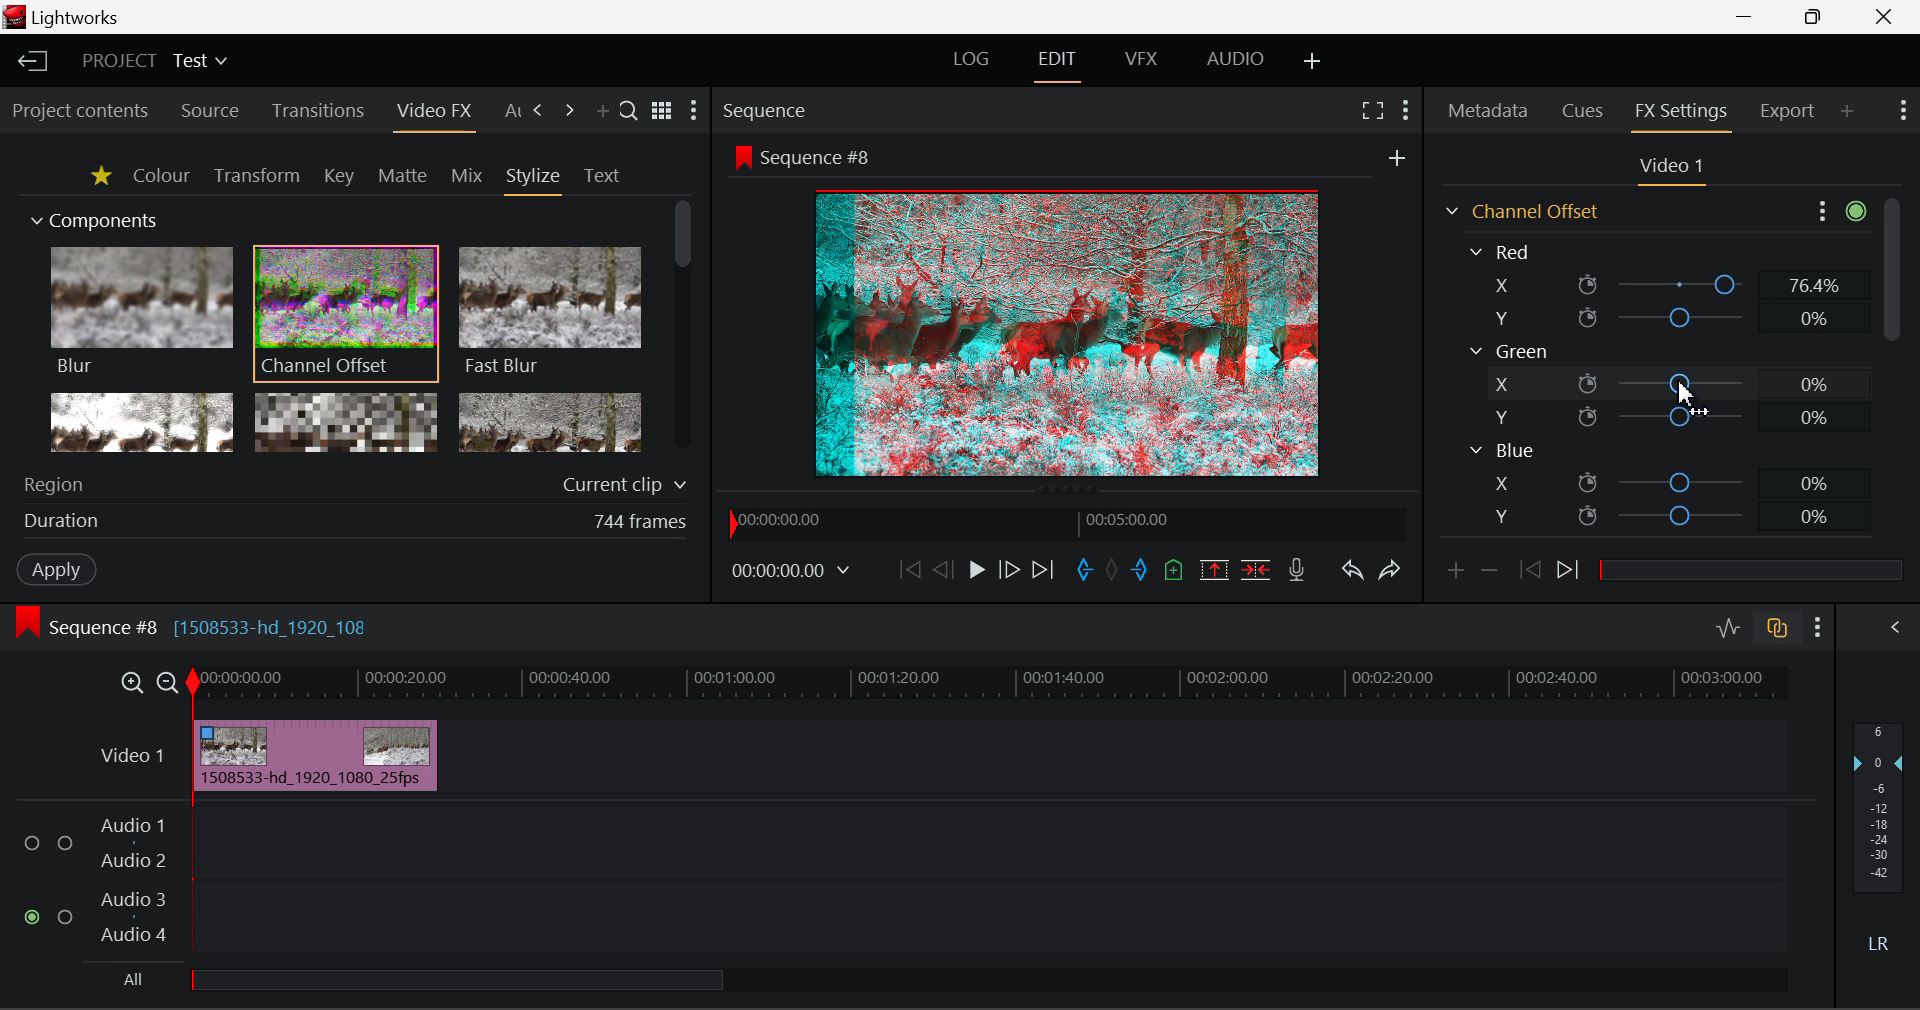  I want to click on Project Timeline Navigator, so click(1068, 524).